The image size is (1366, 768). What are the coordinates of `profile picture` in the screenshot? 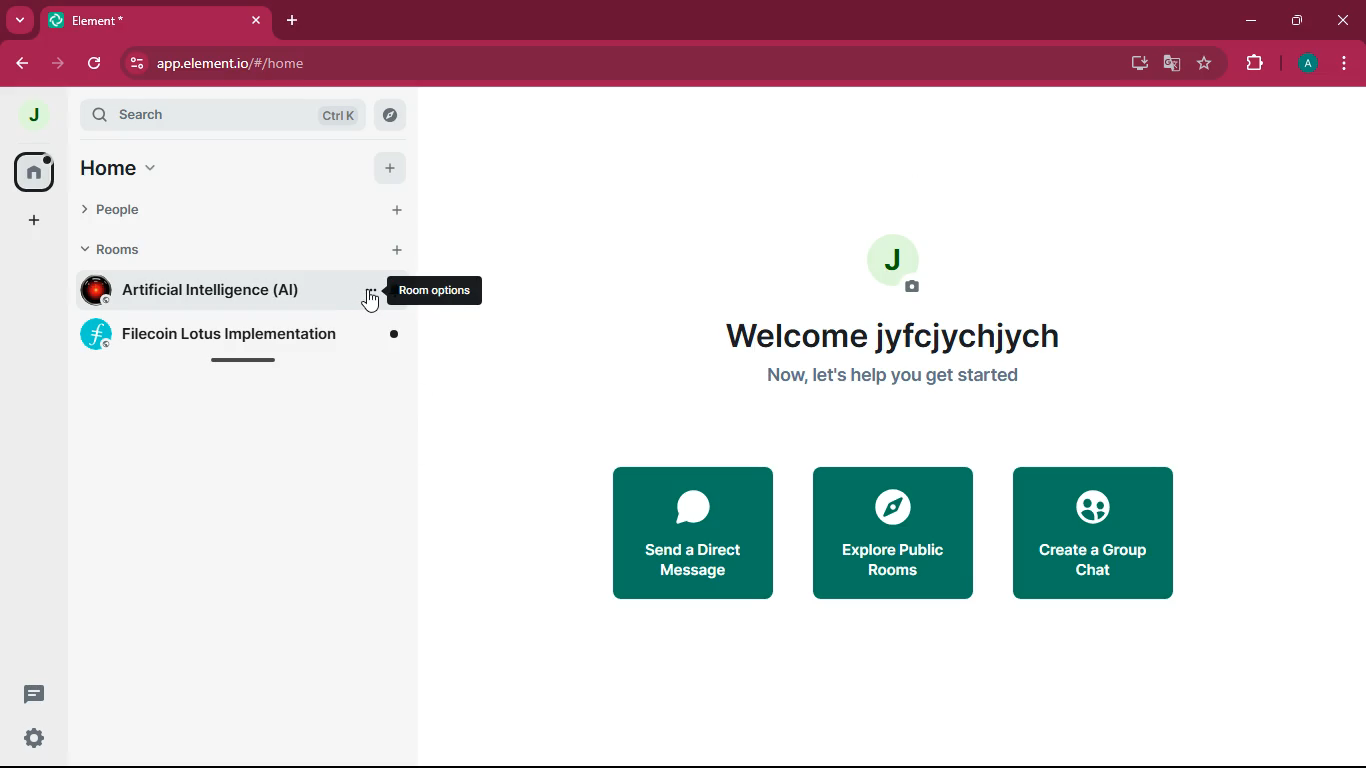 It's located at (37, 116).